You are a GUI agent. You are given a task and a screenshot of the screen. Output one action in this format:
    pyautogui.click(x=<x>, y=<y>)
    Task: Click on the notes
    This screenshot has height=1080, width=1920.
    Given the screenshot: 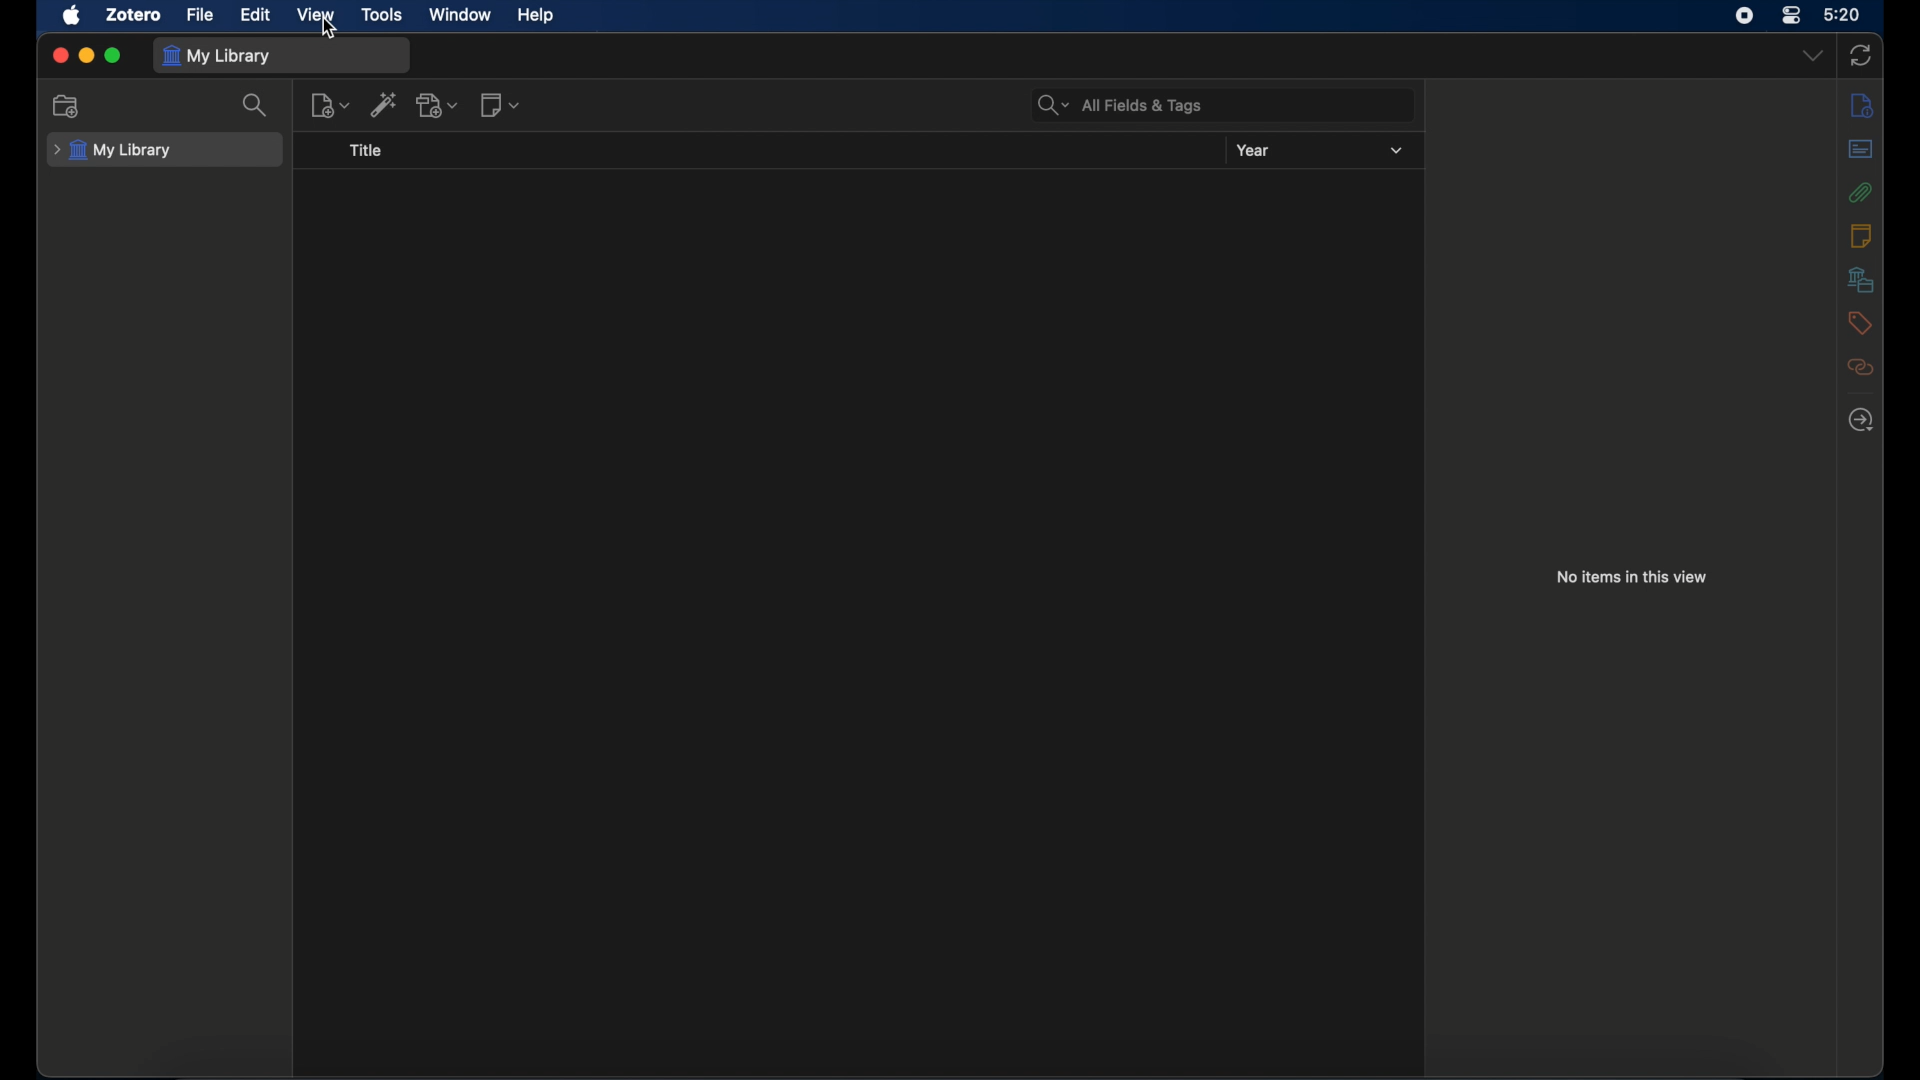 What is the action you would take?
    pyautogui.click(x=1860, y=235)
    